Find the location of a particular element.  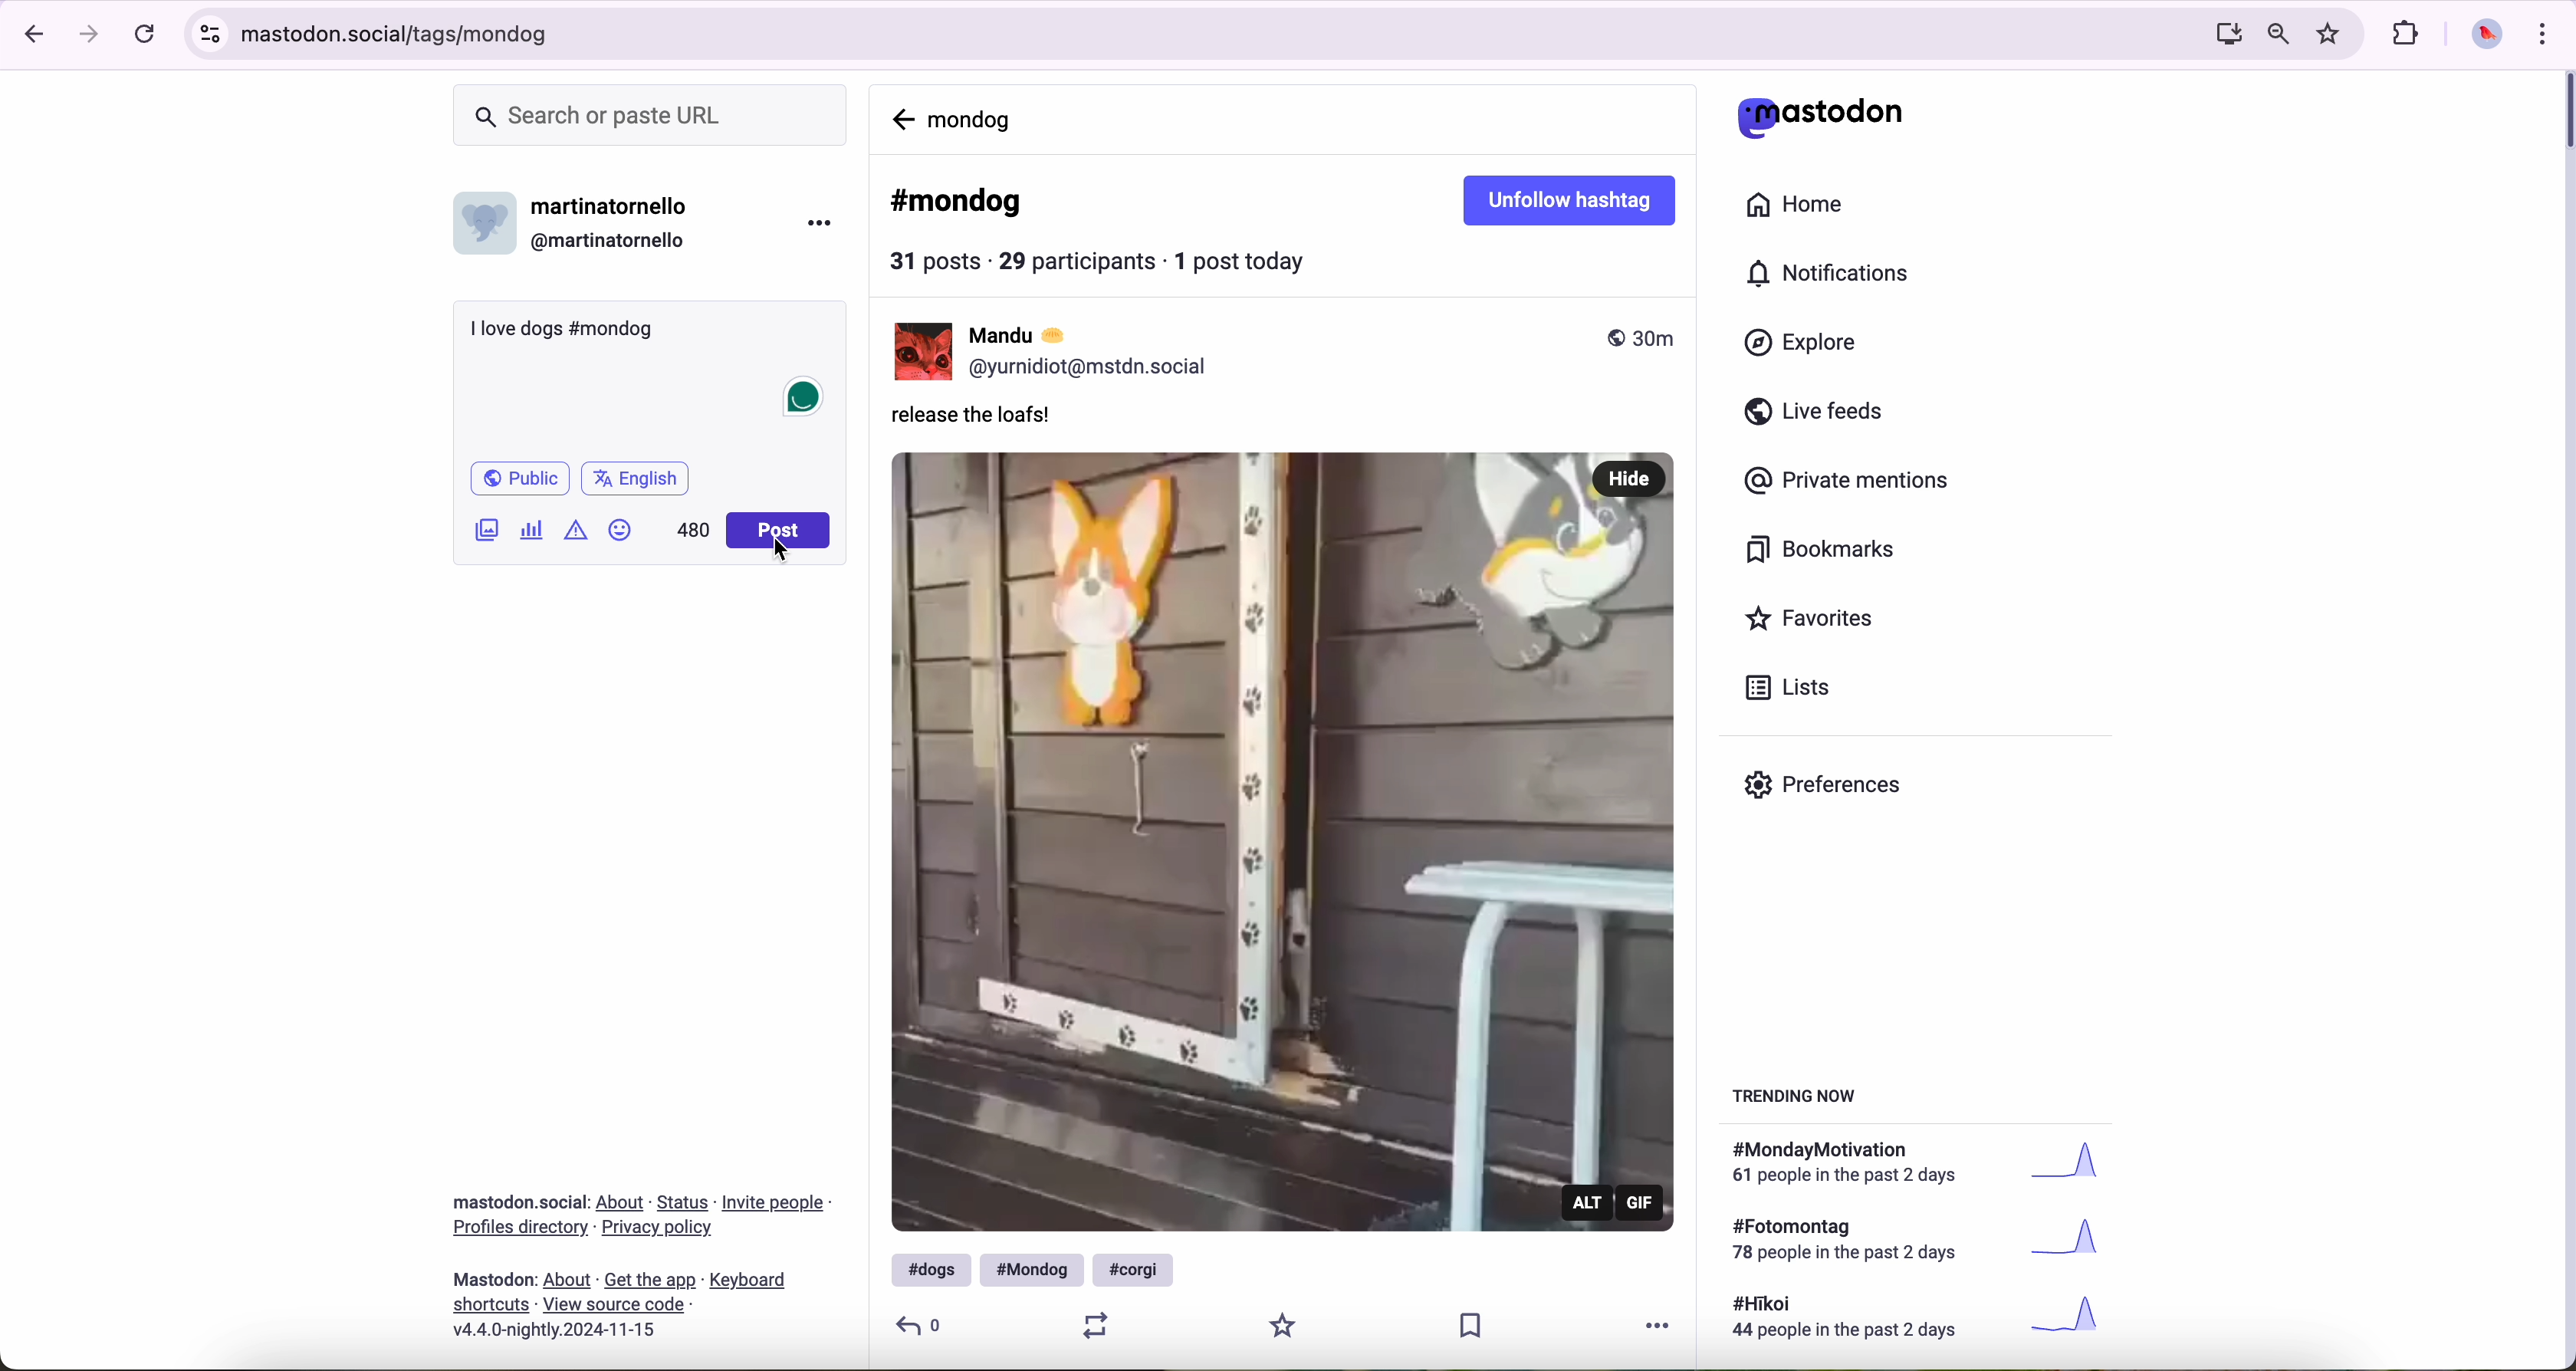

link is located at coordinates (622, 1203).